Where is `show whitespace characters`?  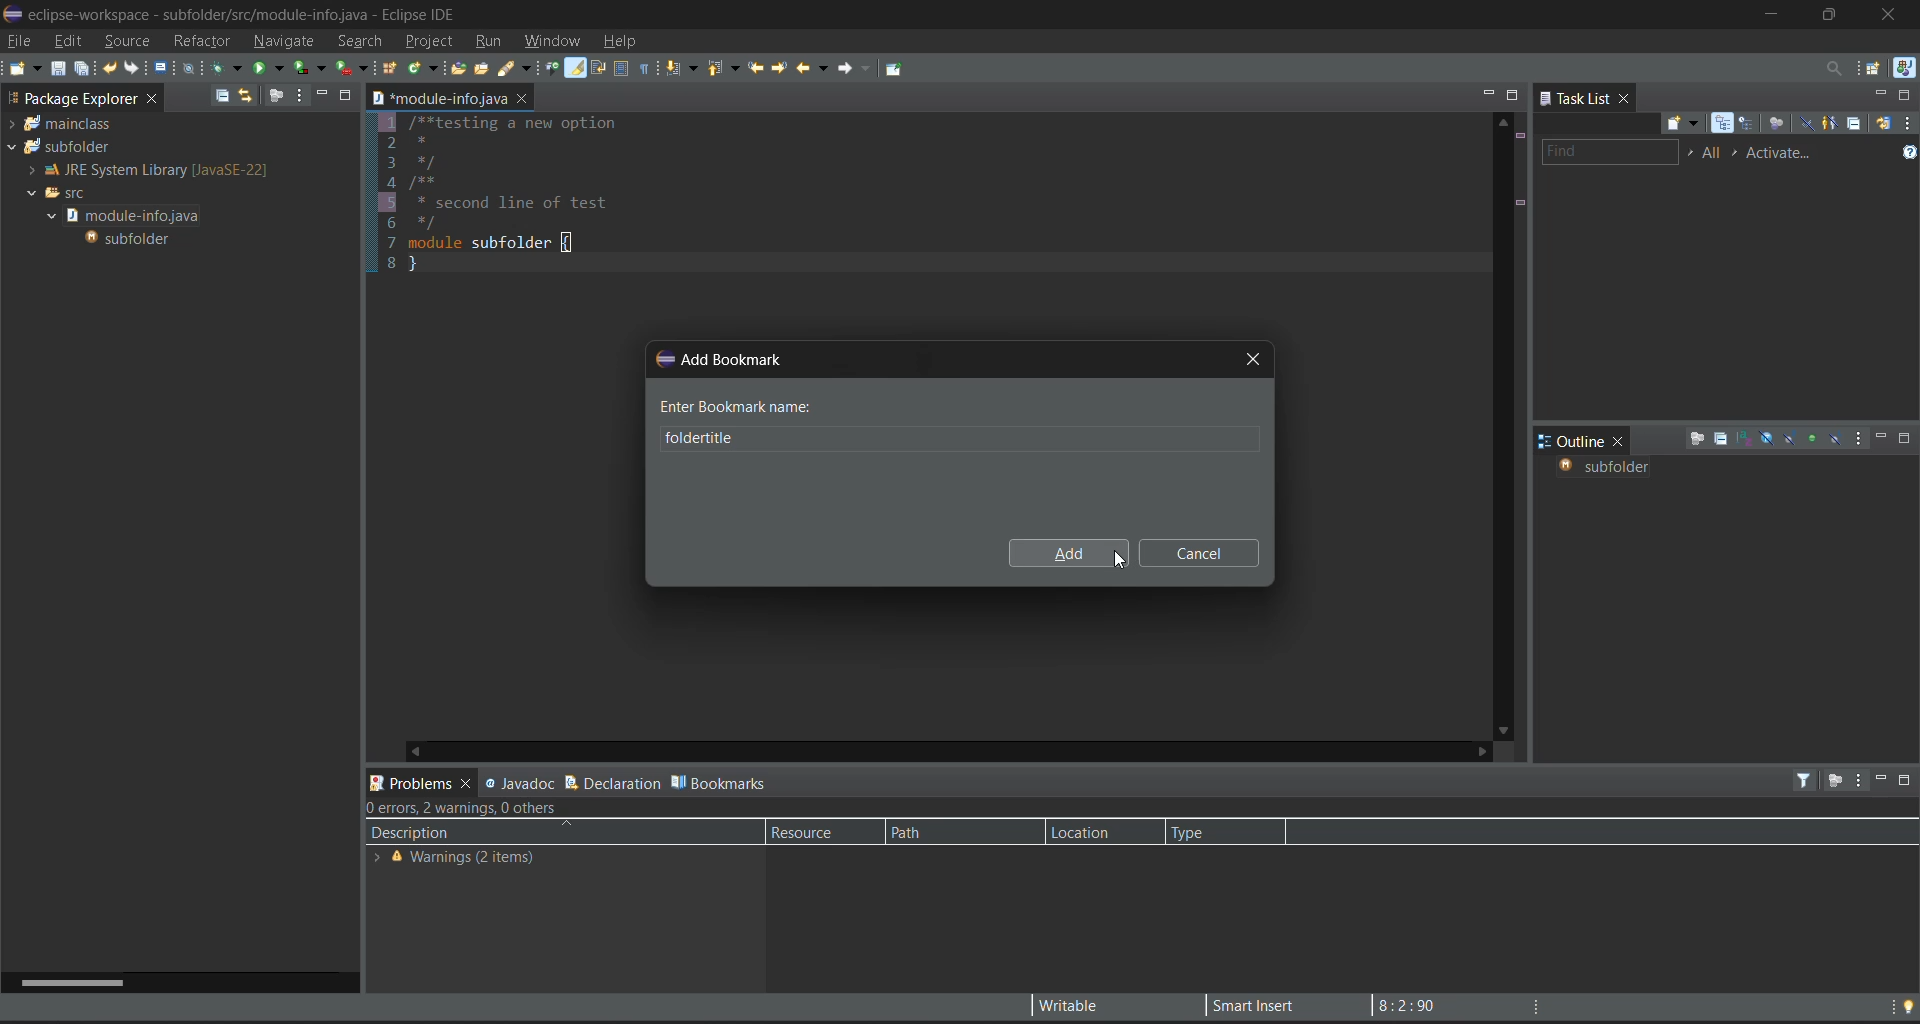 show whitespace characters is located at coordinates (646, 68).